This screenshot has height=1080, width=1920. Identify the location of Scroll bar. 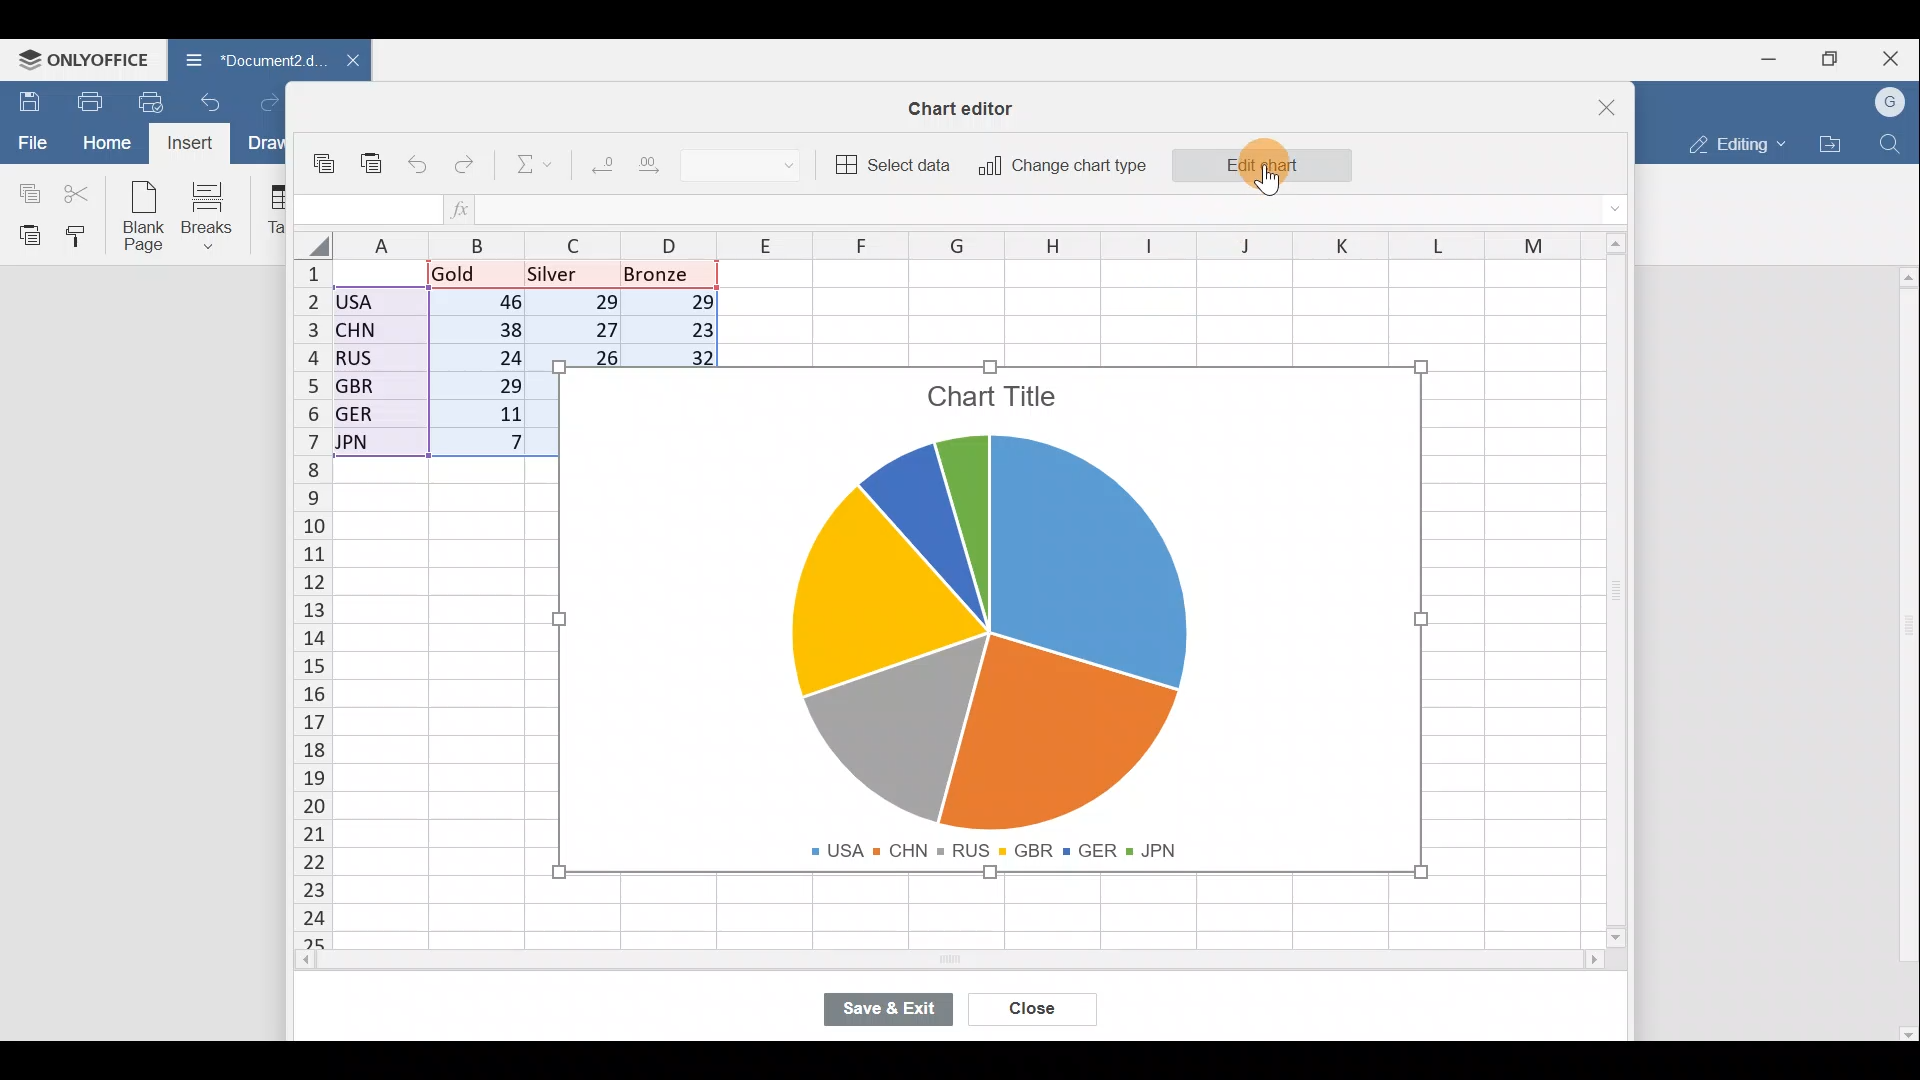
(979, 961).